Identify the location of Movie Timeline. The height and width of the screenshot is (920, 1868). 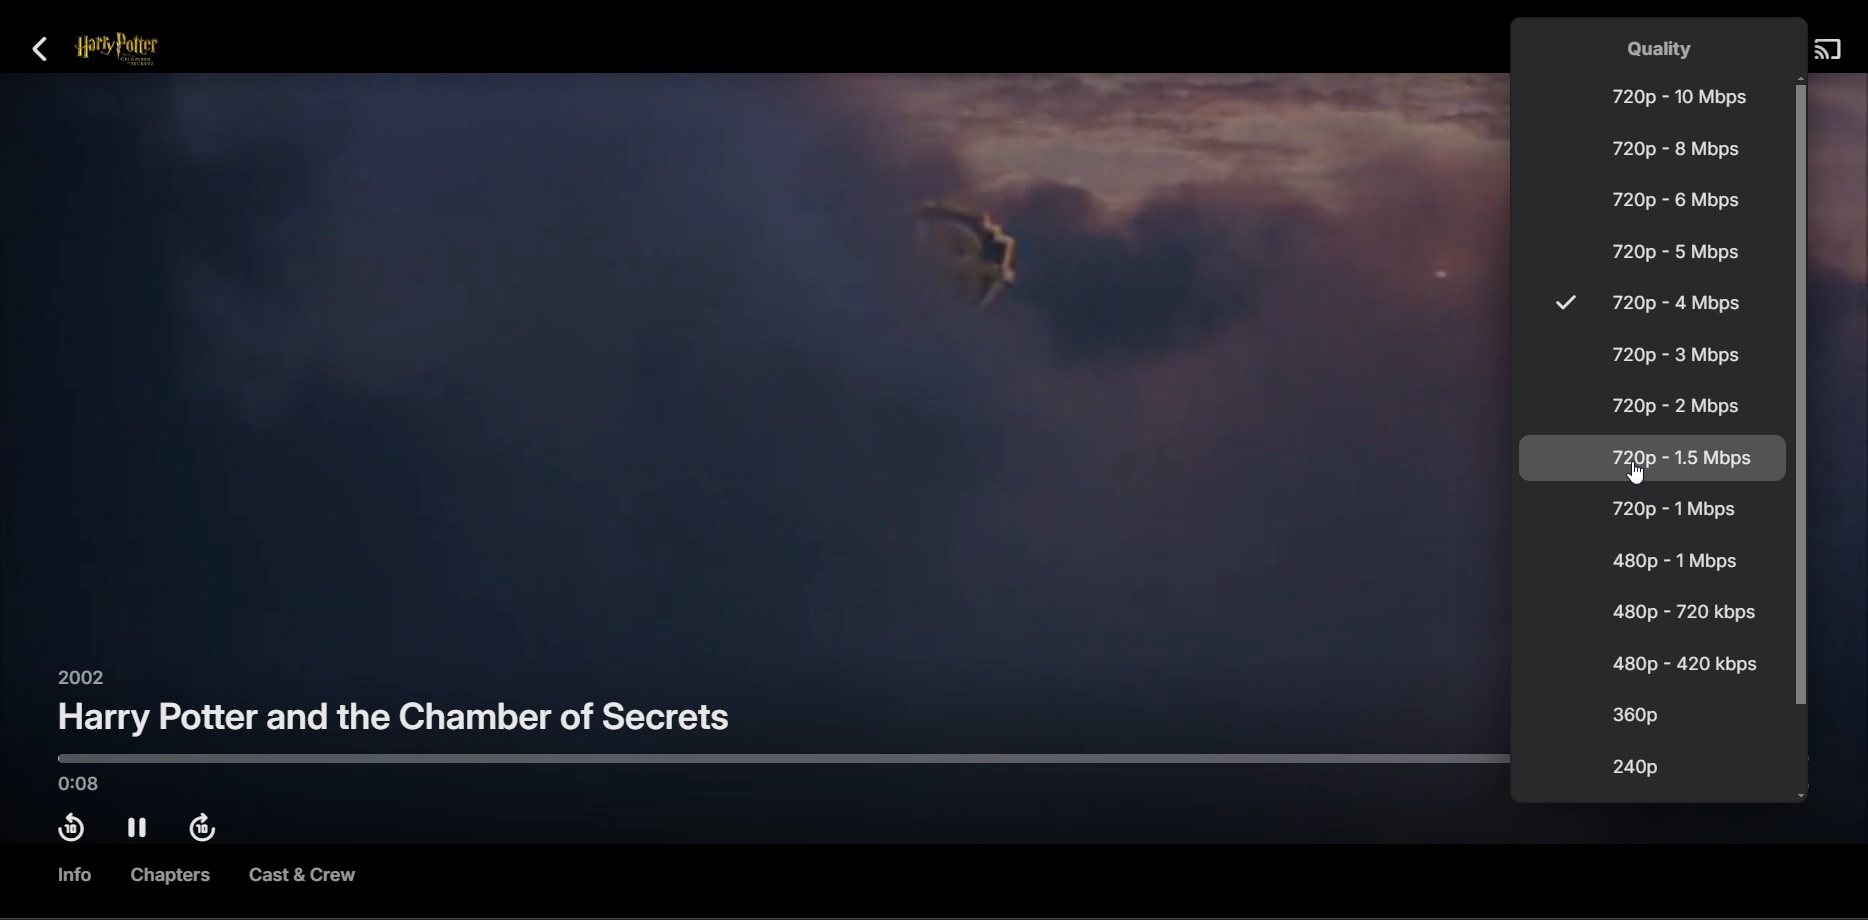
(761, 760).